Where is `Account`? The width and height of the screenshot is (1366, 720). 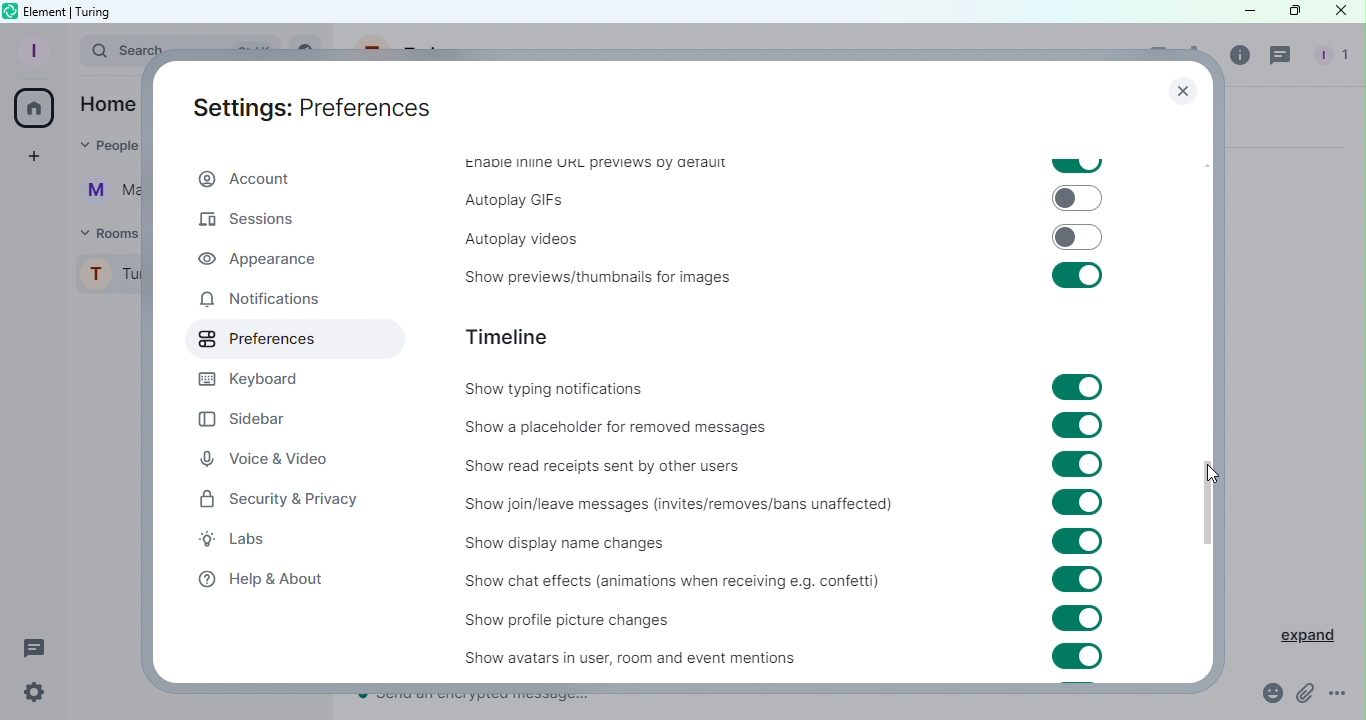
Account is located at coordinates (251, 178).